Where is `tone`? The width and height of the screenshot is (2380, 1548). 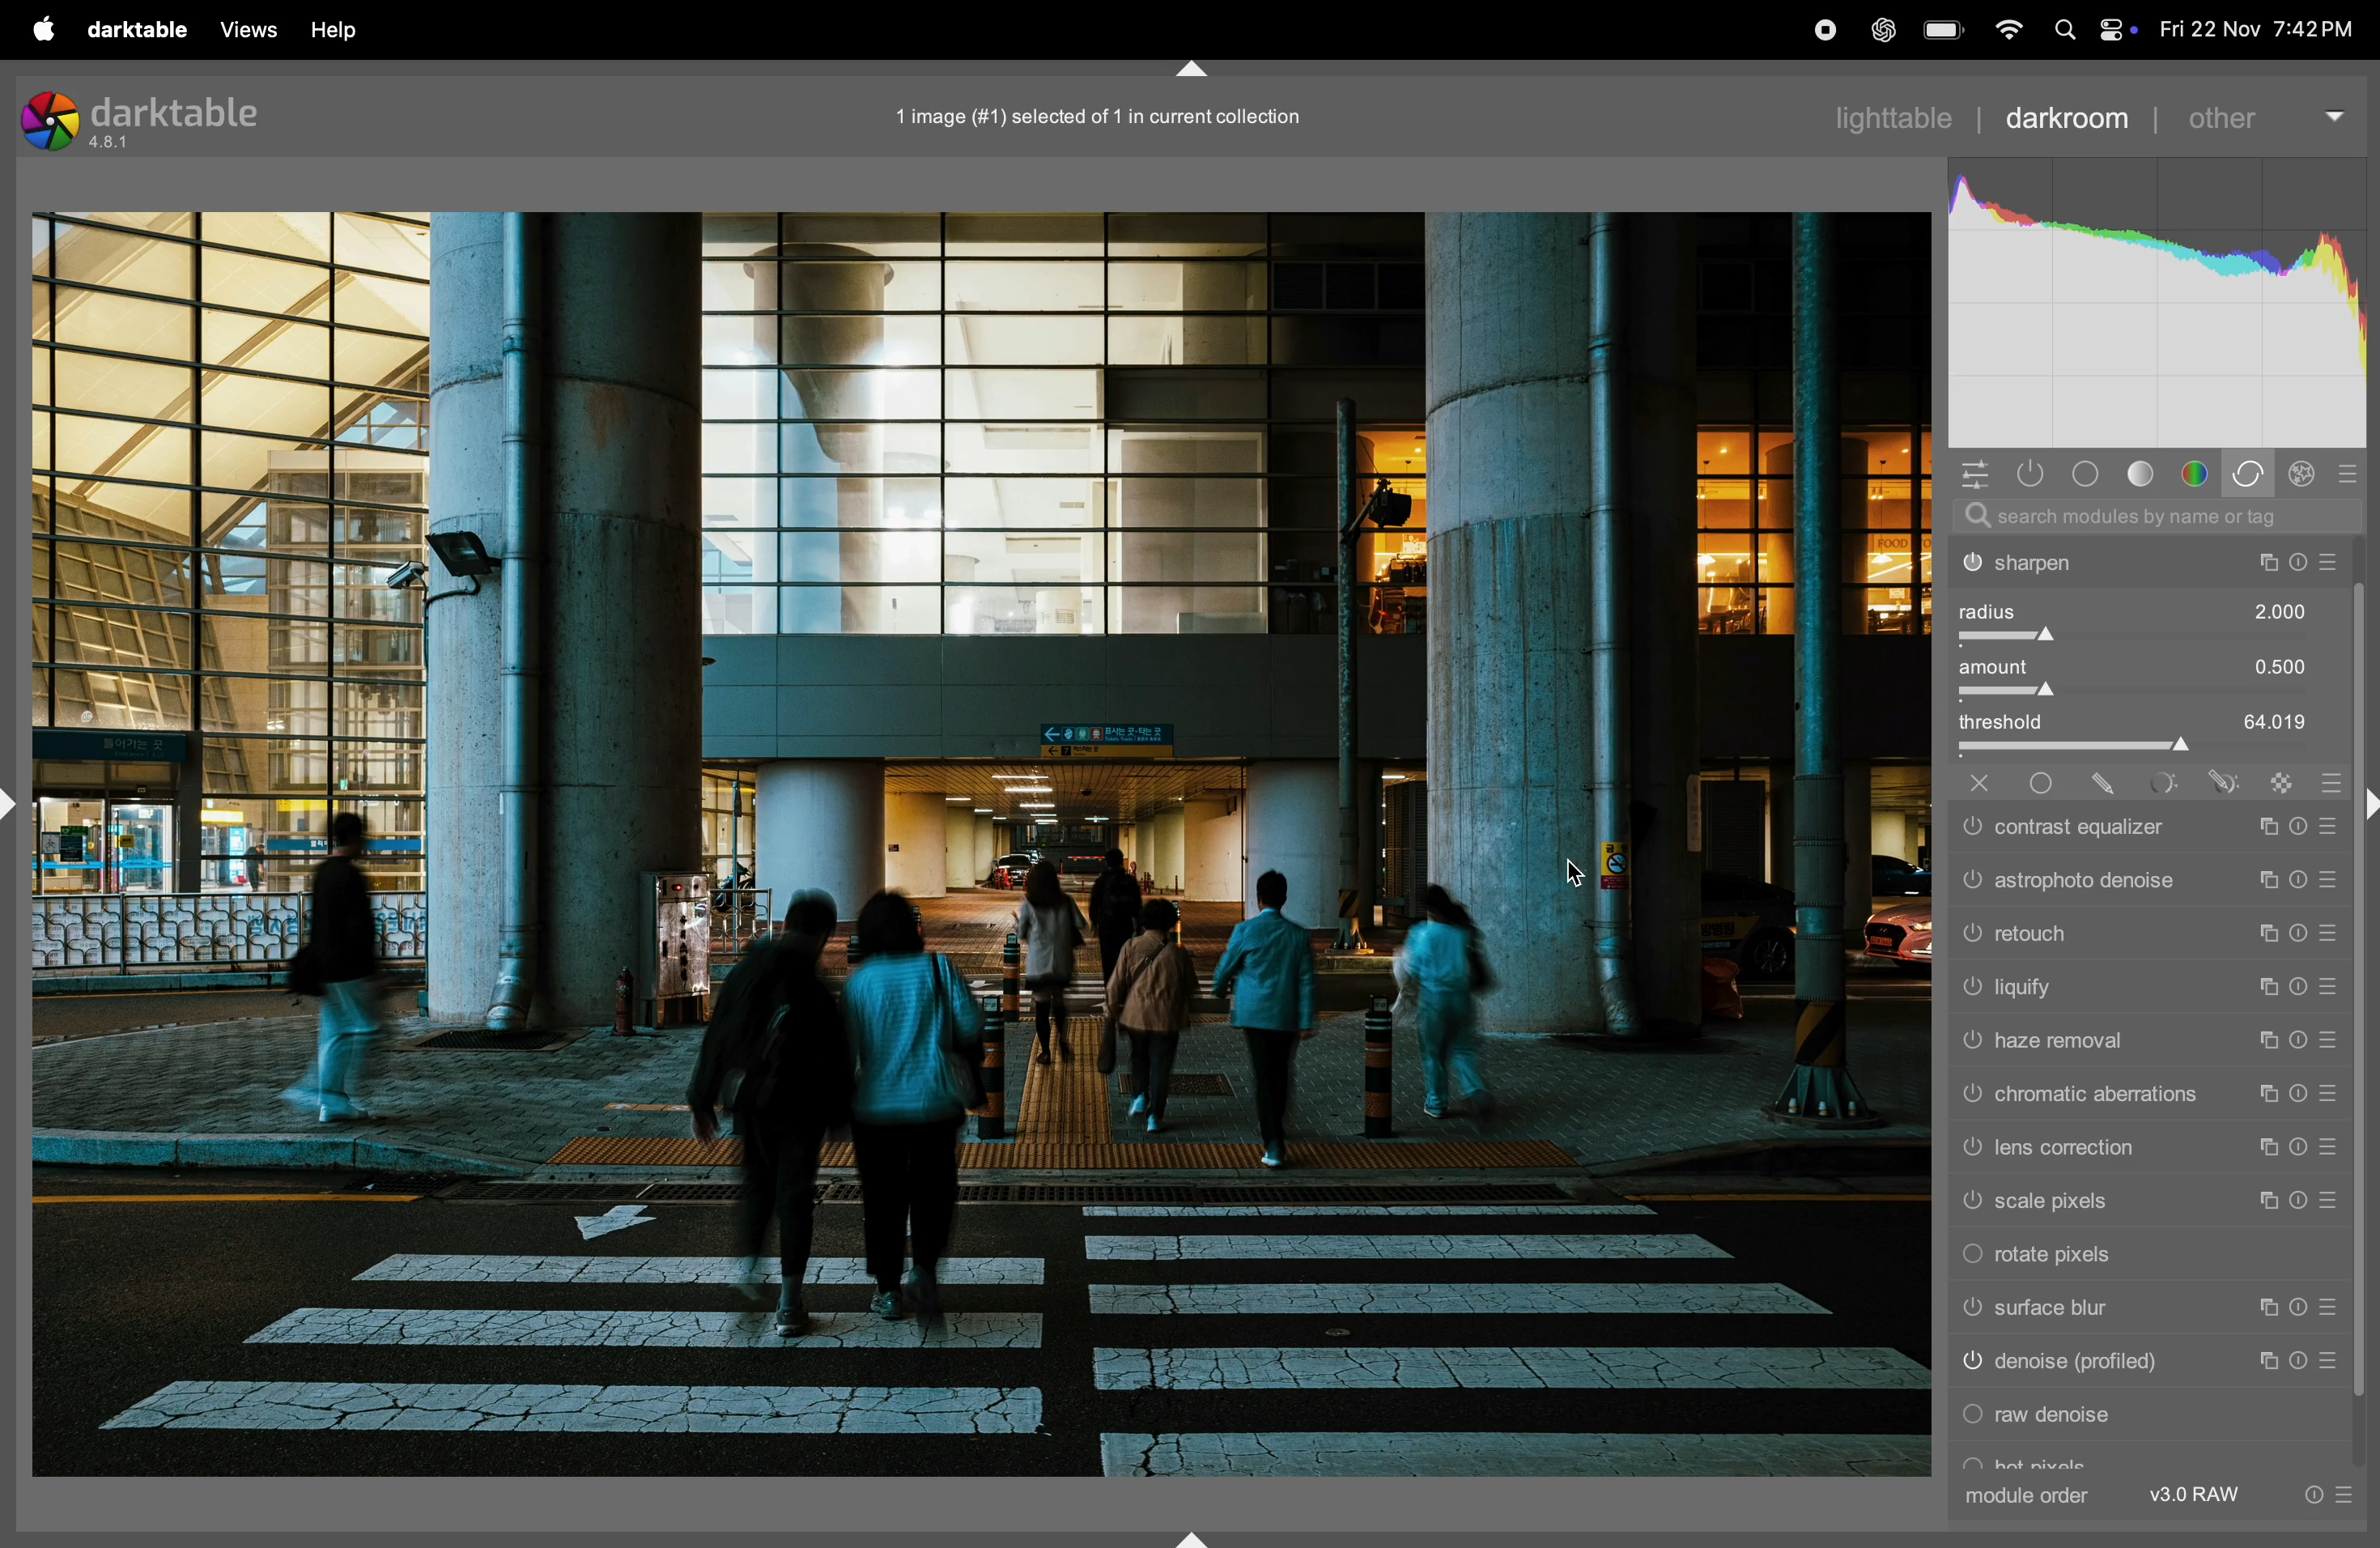 tone is located at coordinates (2145, 473).